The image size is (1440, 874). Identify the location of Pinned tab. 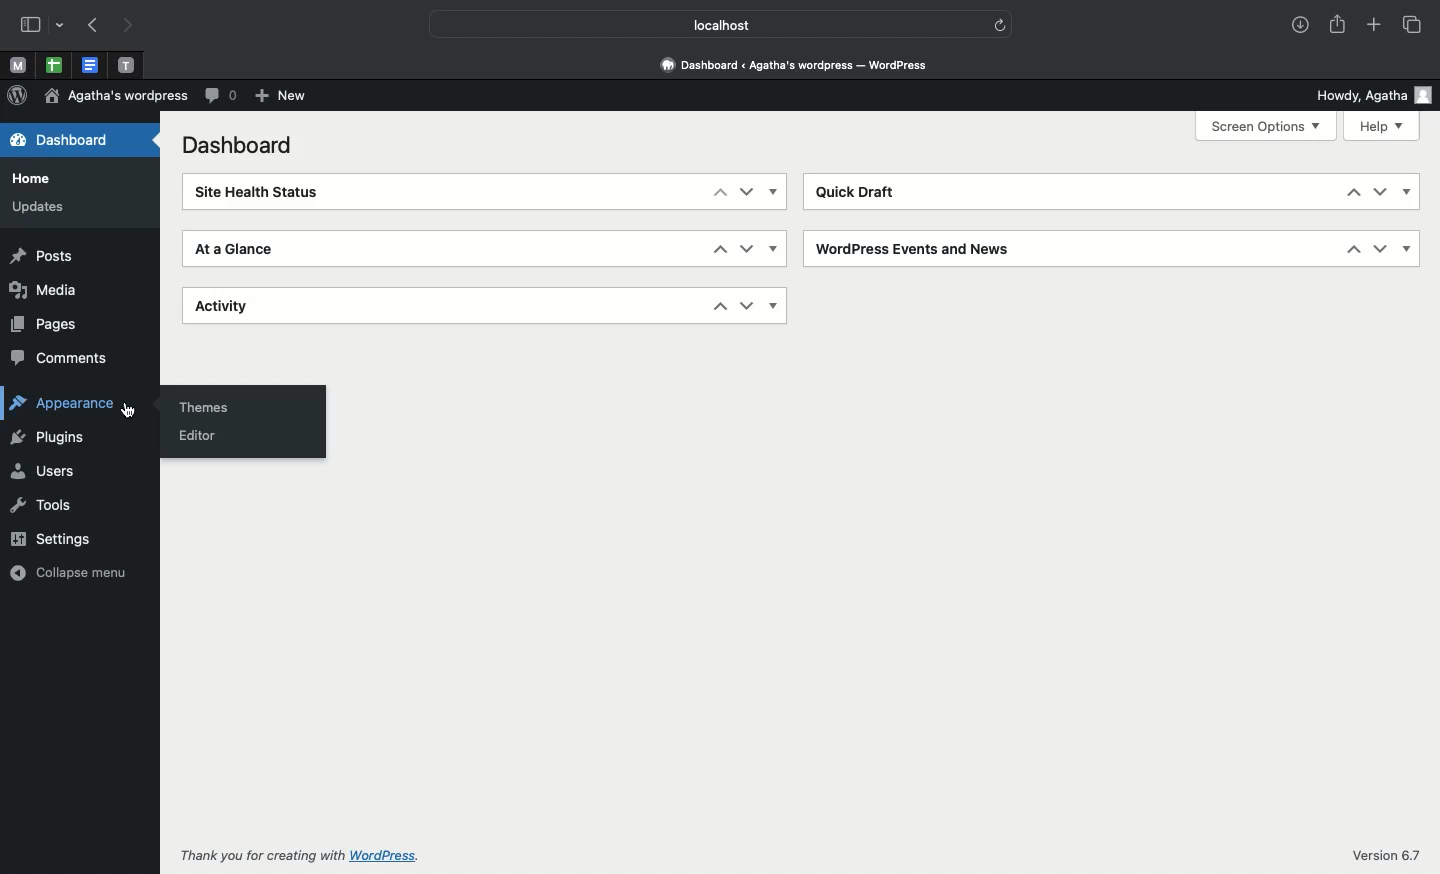
(17, 66).